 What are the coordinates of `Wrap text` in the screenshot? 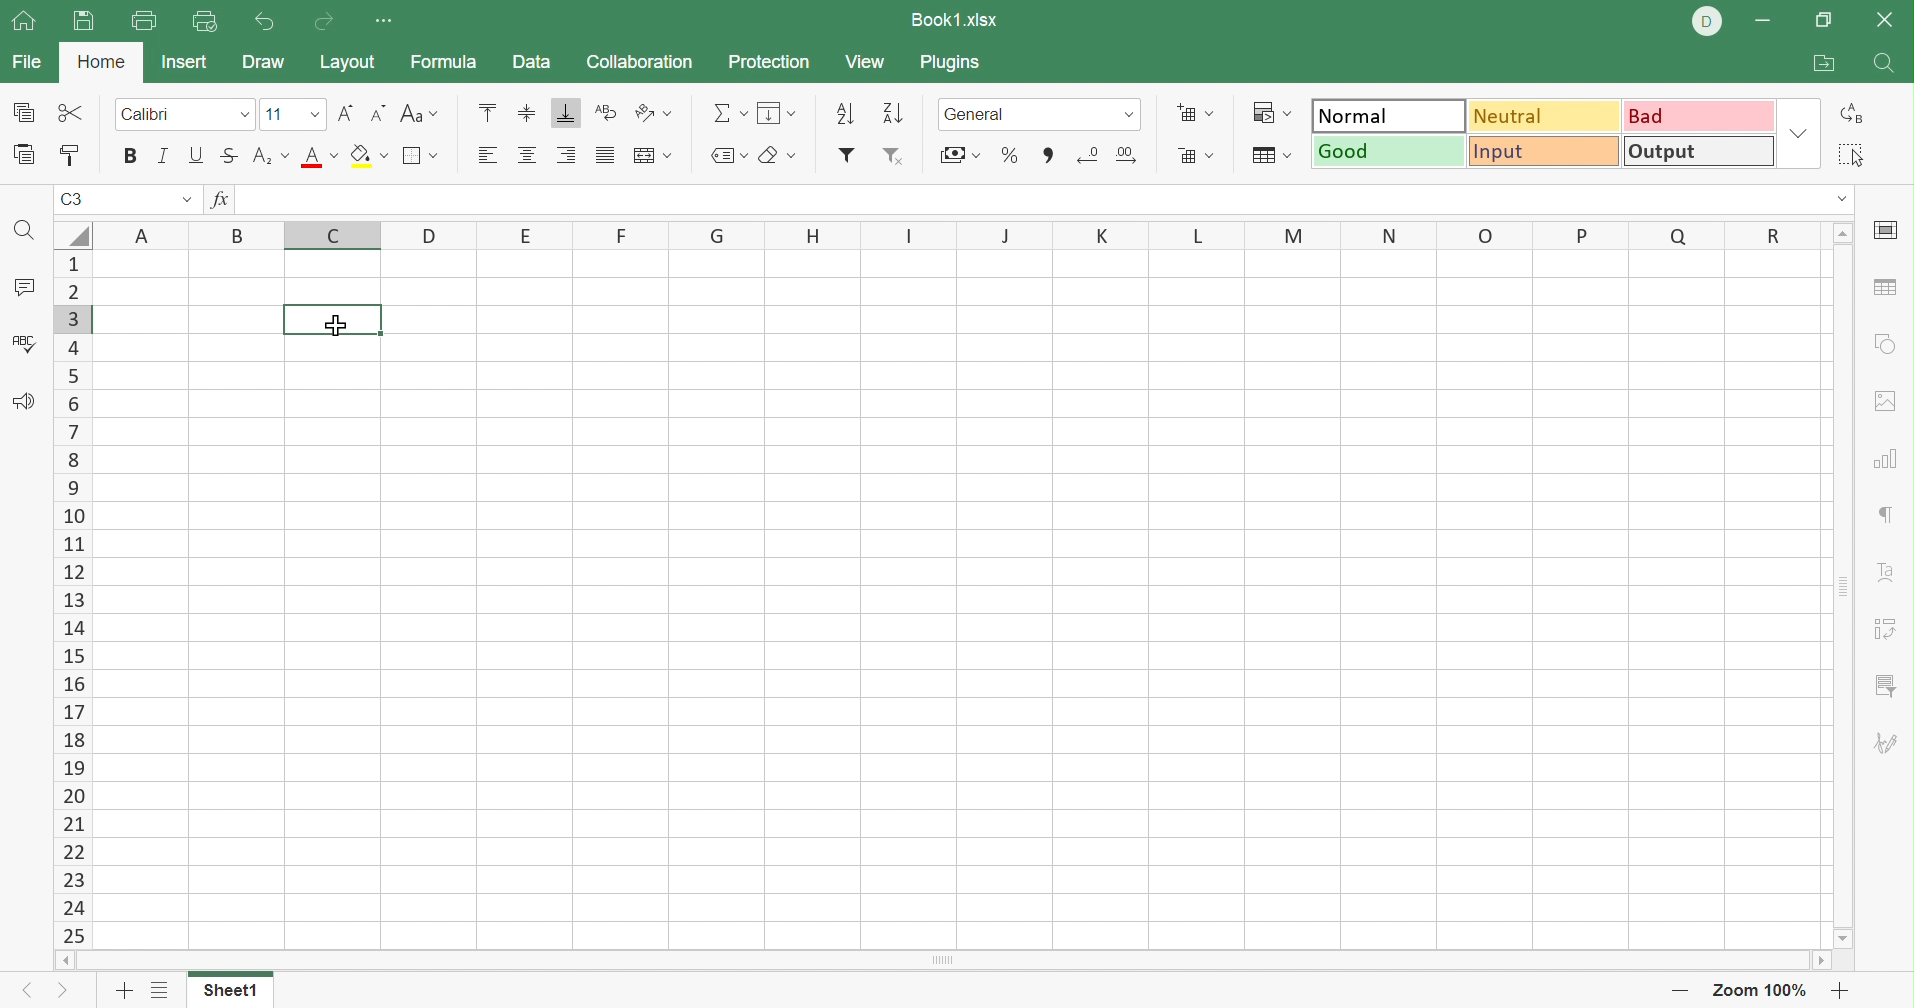 It's located at (608, 109).